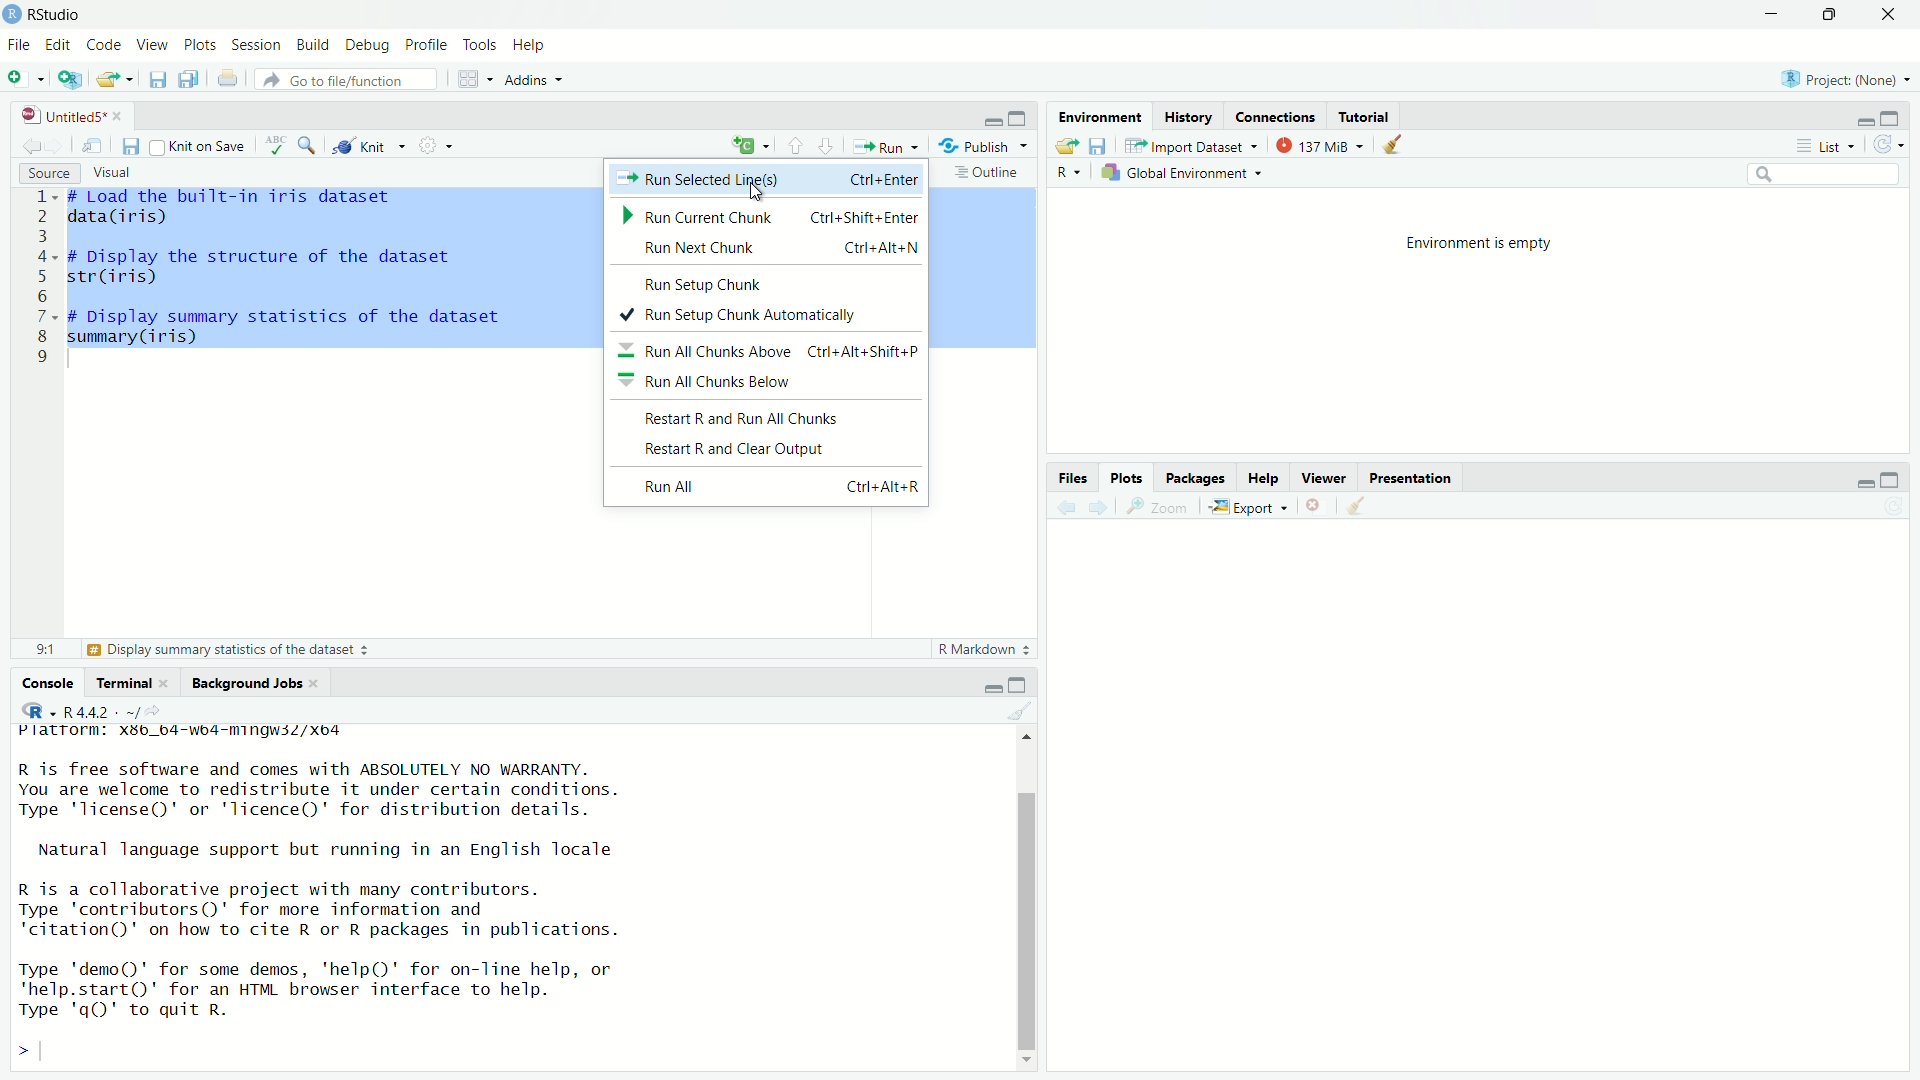  I want to click on Search, so click(1825, 173).